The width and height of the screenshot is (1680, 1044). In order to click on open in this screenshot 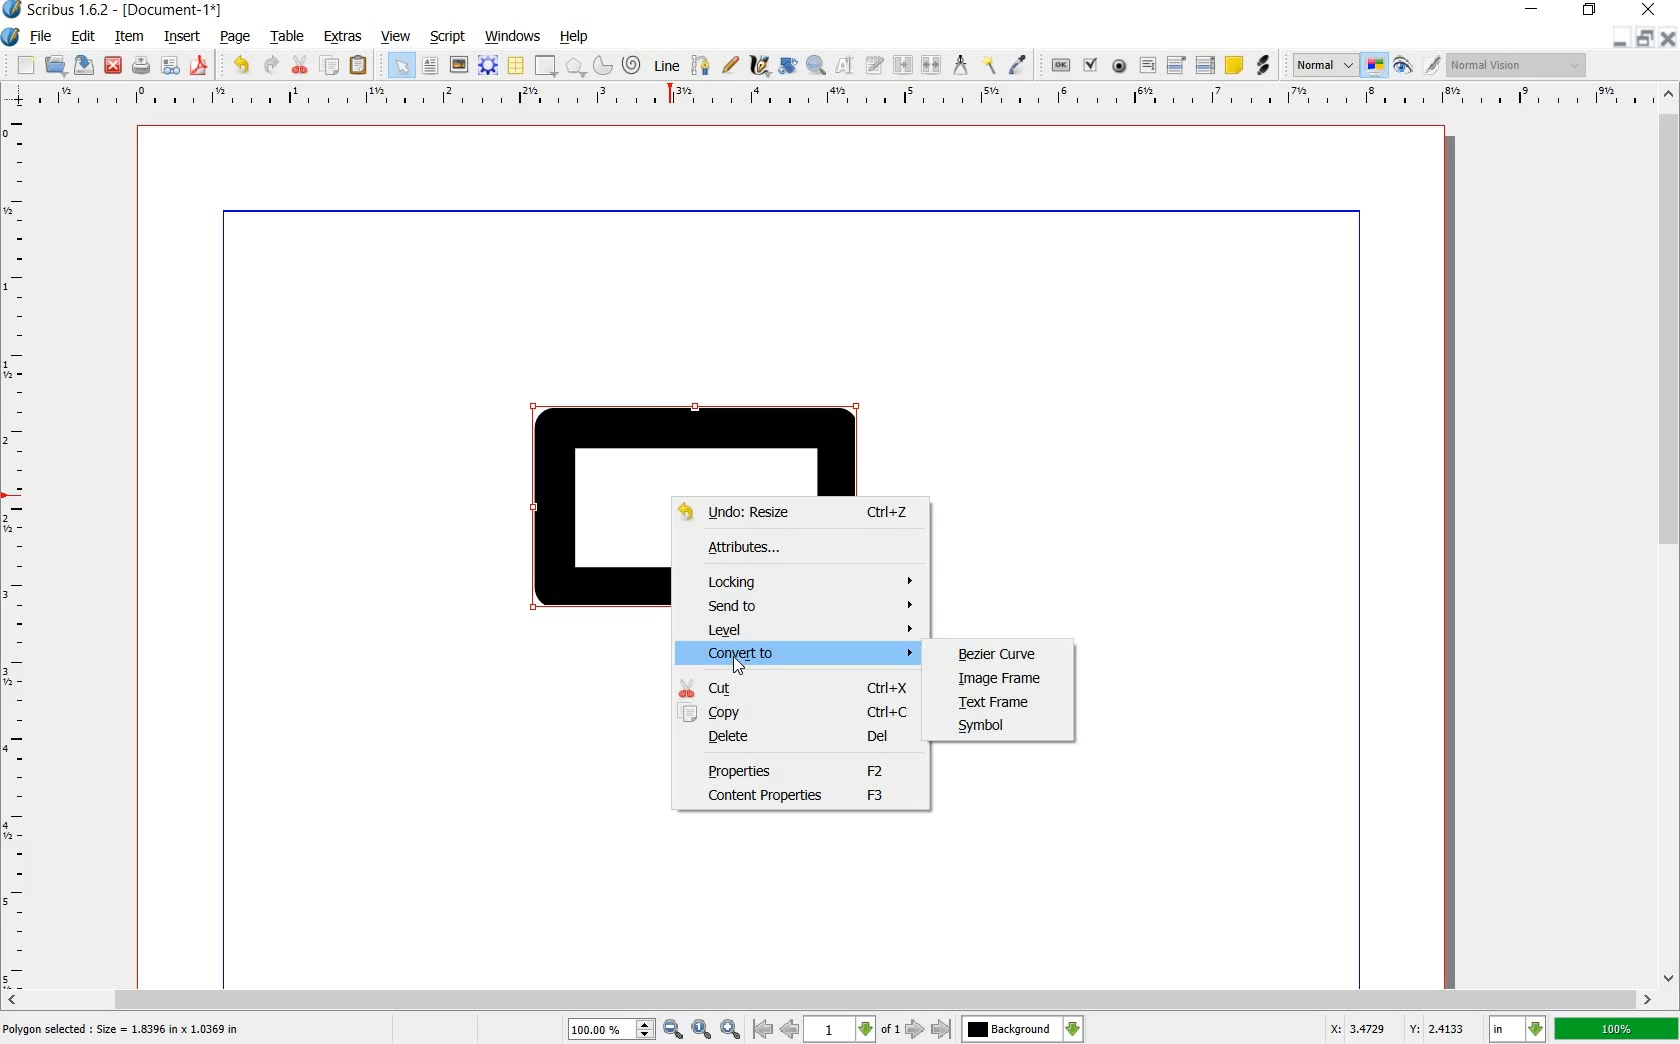, I will do `click(55, 66)`.